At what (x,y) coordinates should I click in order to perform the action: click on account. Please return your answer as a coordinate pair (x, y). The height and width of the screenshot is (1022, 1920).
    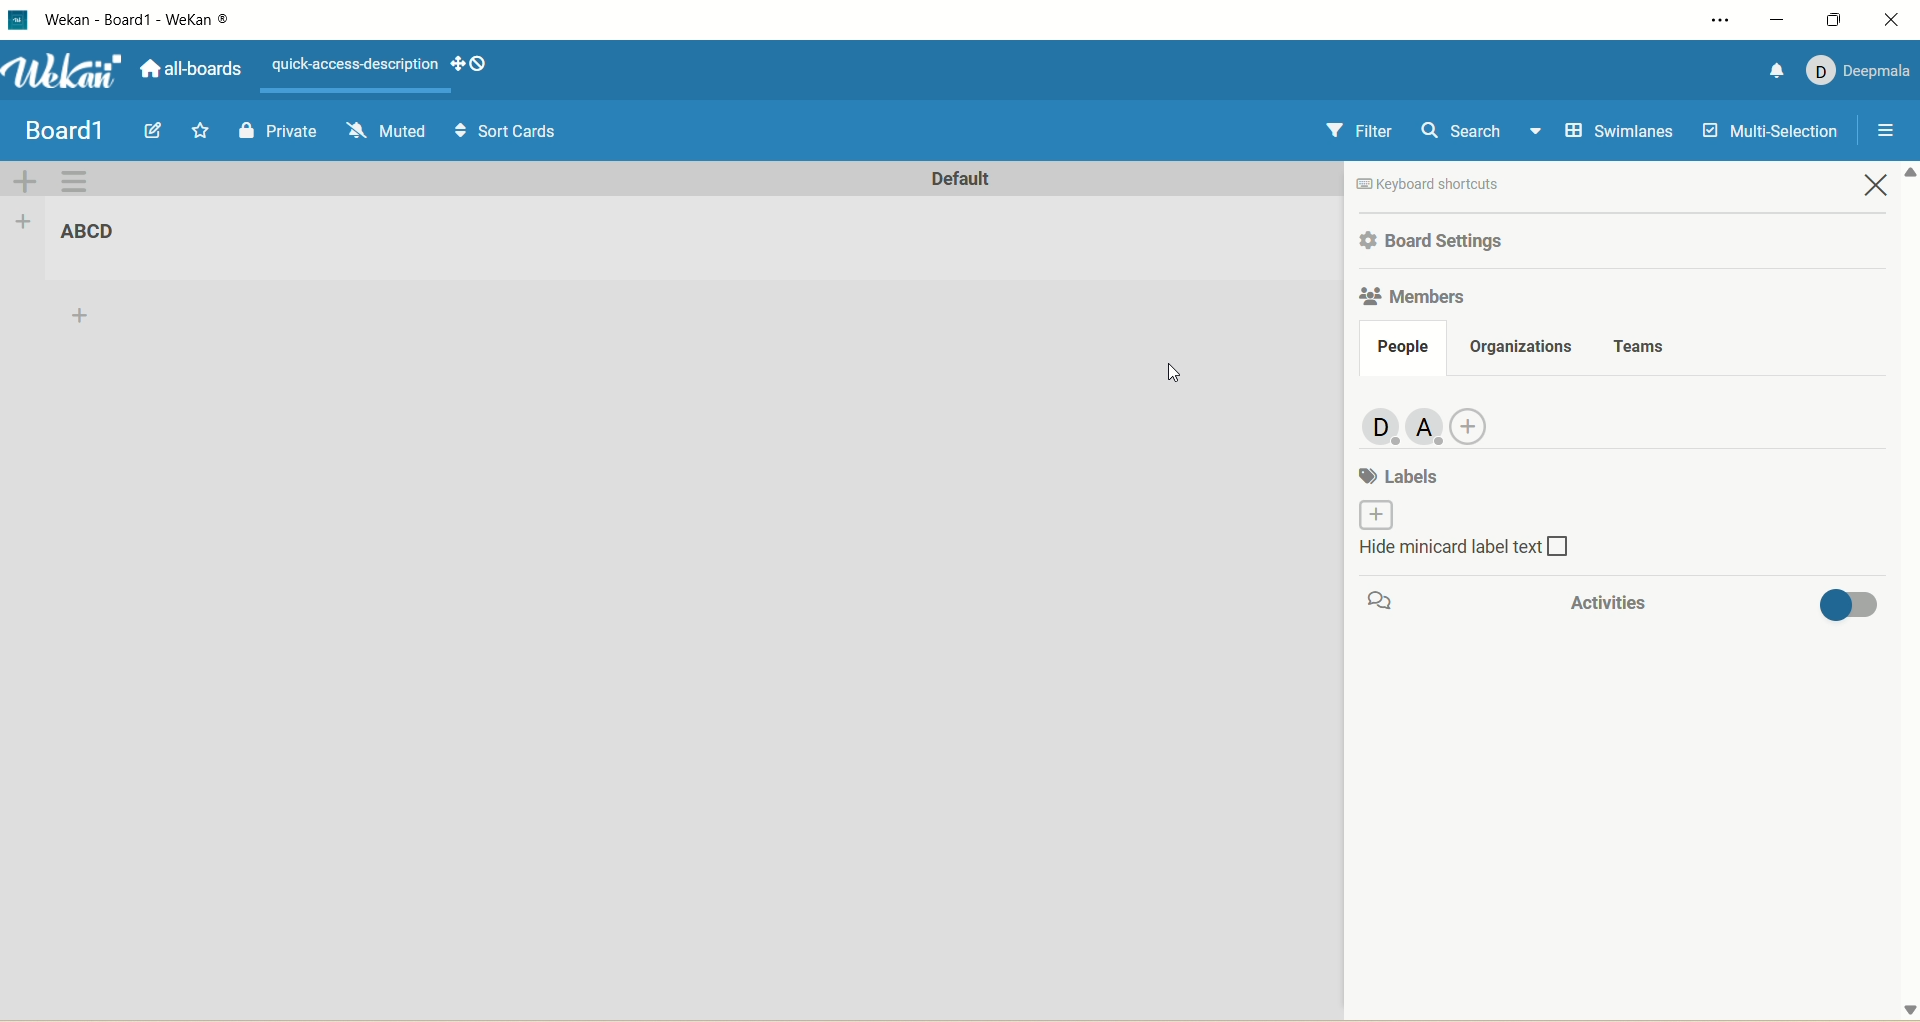
    Looking at the image, I should click on (1859, 72).